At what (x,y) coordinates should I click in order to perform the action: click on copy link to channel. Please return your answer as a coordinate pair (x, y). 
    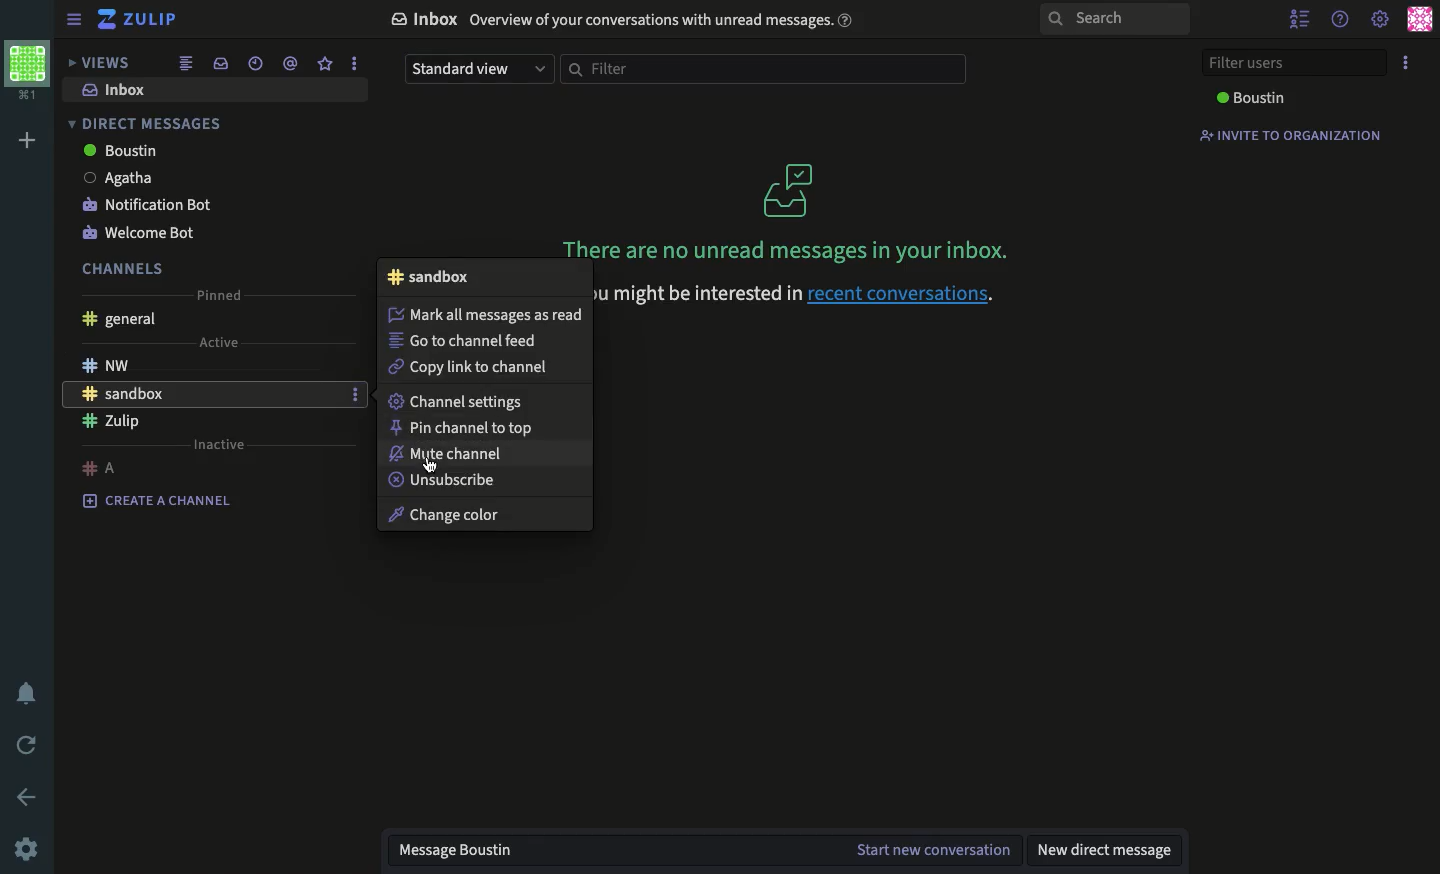
    Looking at the image, I should click on (474, 368).